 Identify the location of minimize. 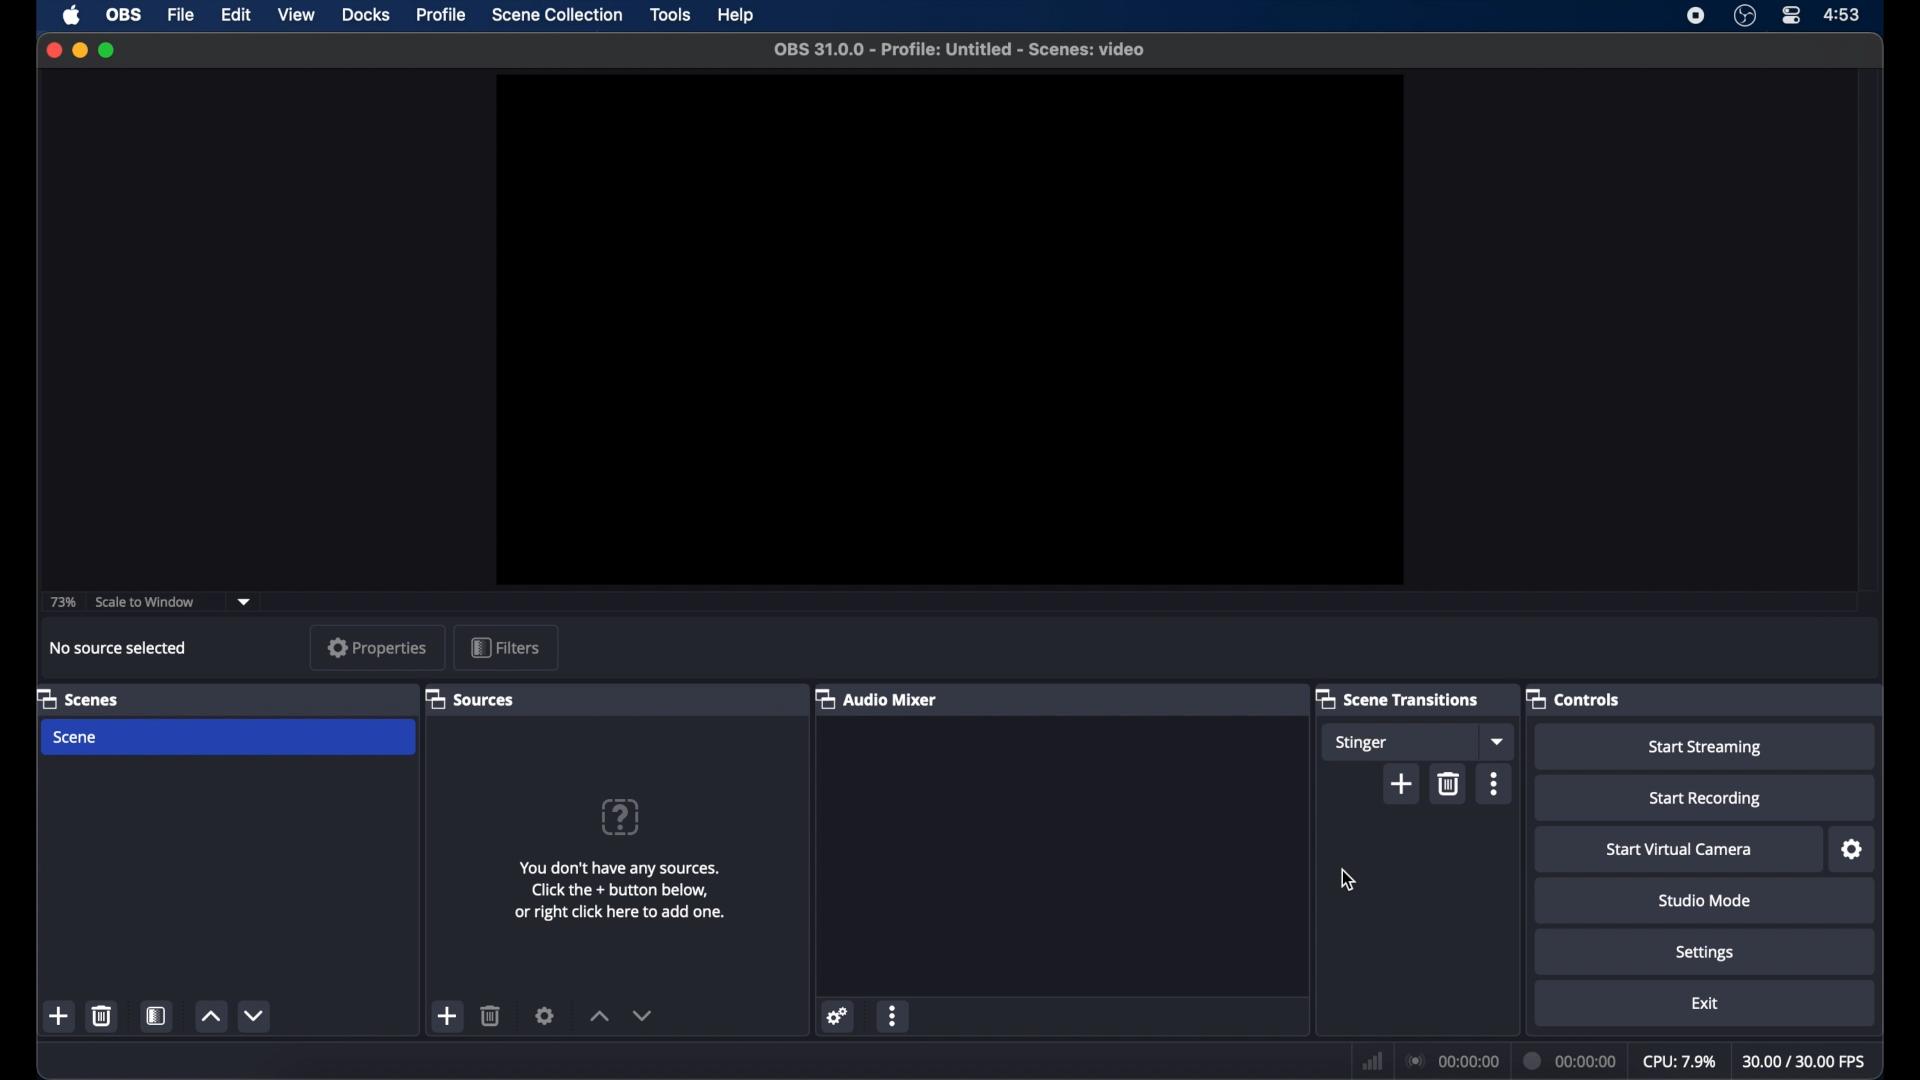
(79, 50).